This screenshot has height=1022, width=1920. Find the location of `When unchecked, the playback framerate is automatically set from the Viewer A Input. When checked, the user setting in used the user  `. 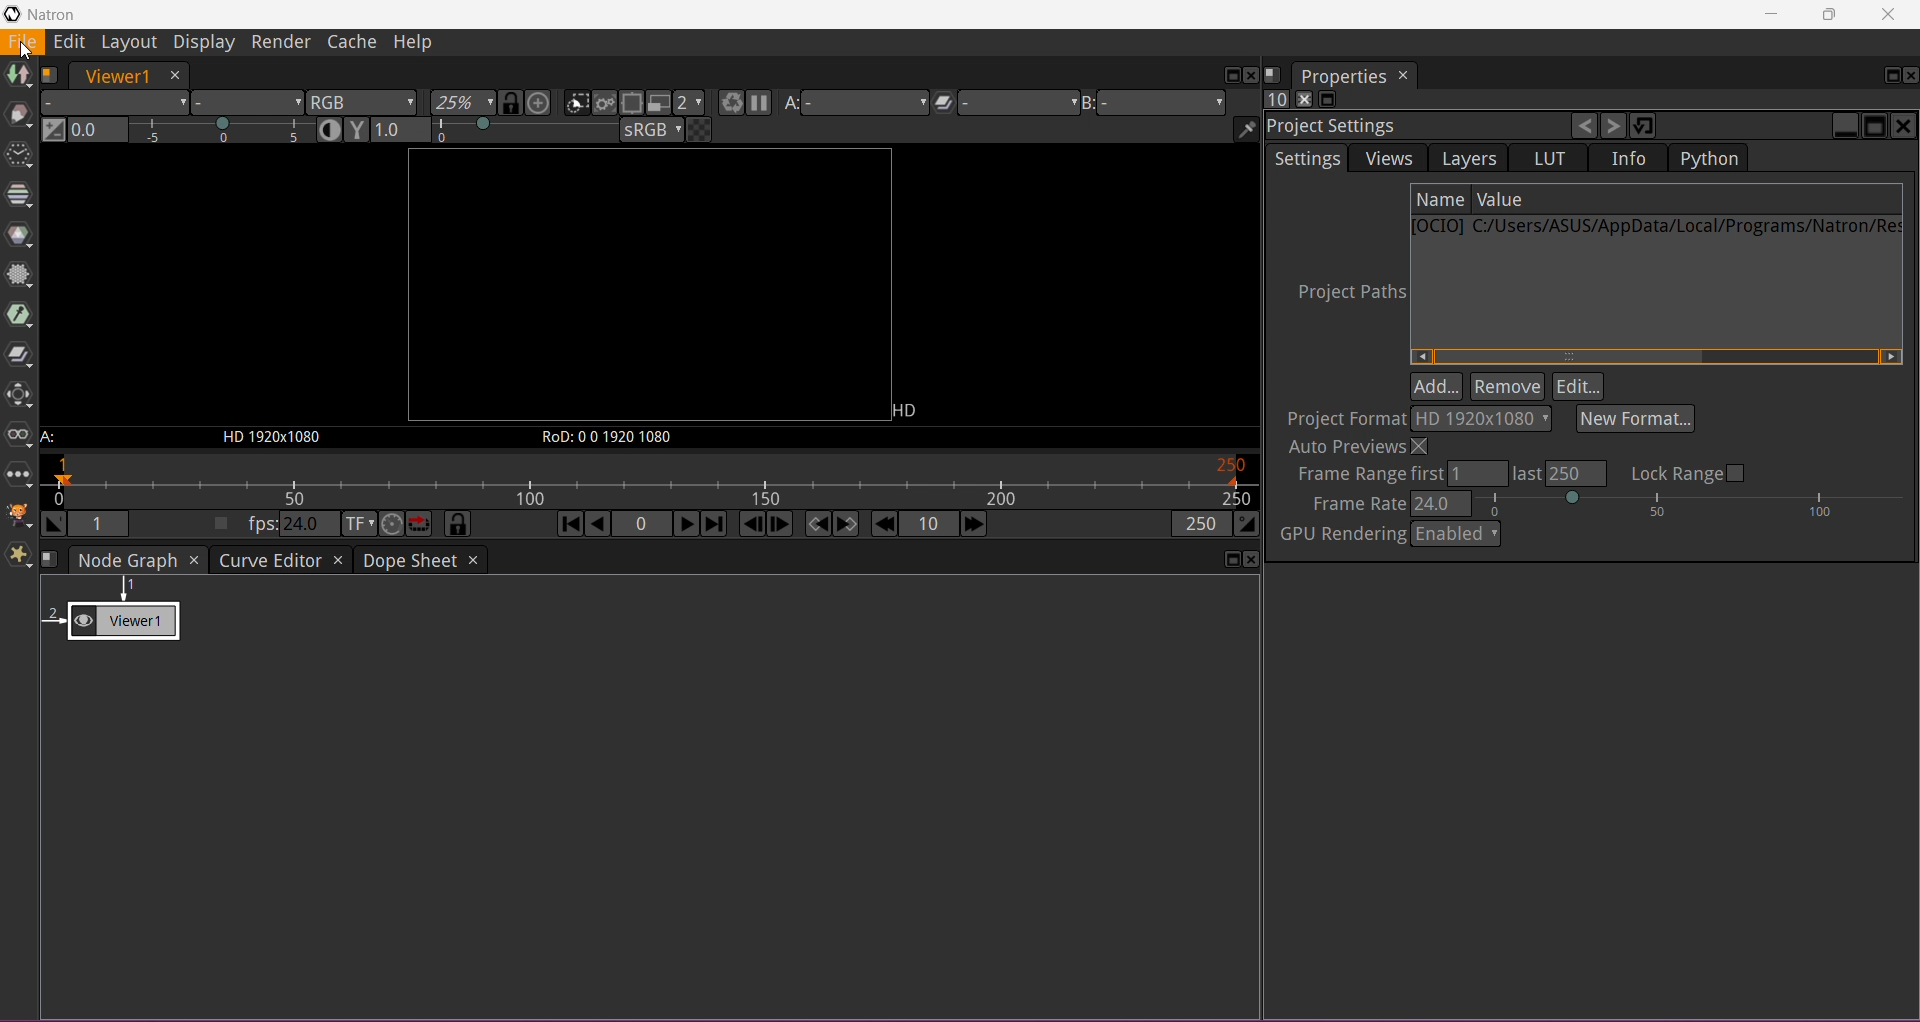

When unchecked, the playback framerate is automatically set from the Viewer A Input. When checked, the user setting in used the user   is located at coordinates (219, 525).